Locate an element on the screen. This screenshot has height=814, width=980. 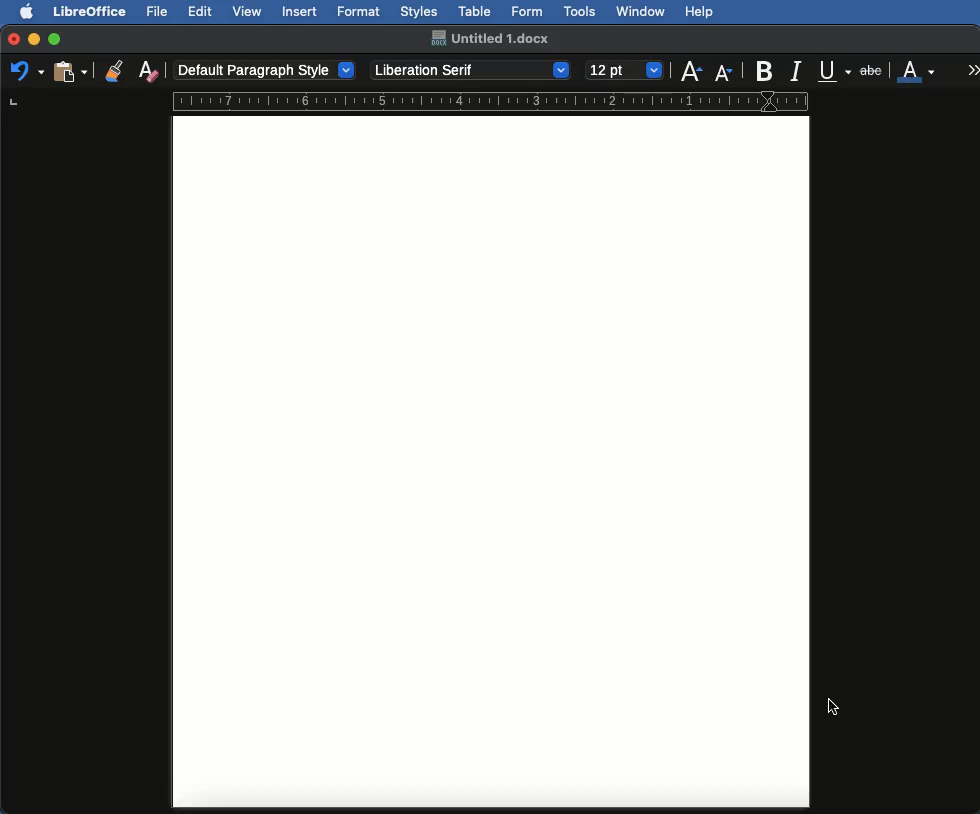
Table is located at coordinates (475, 9).